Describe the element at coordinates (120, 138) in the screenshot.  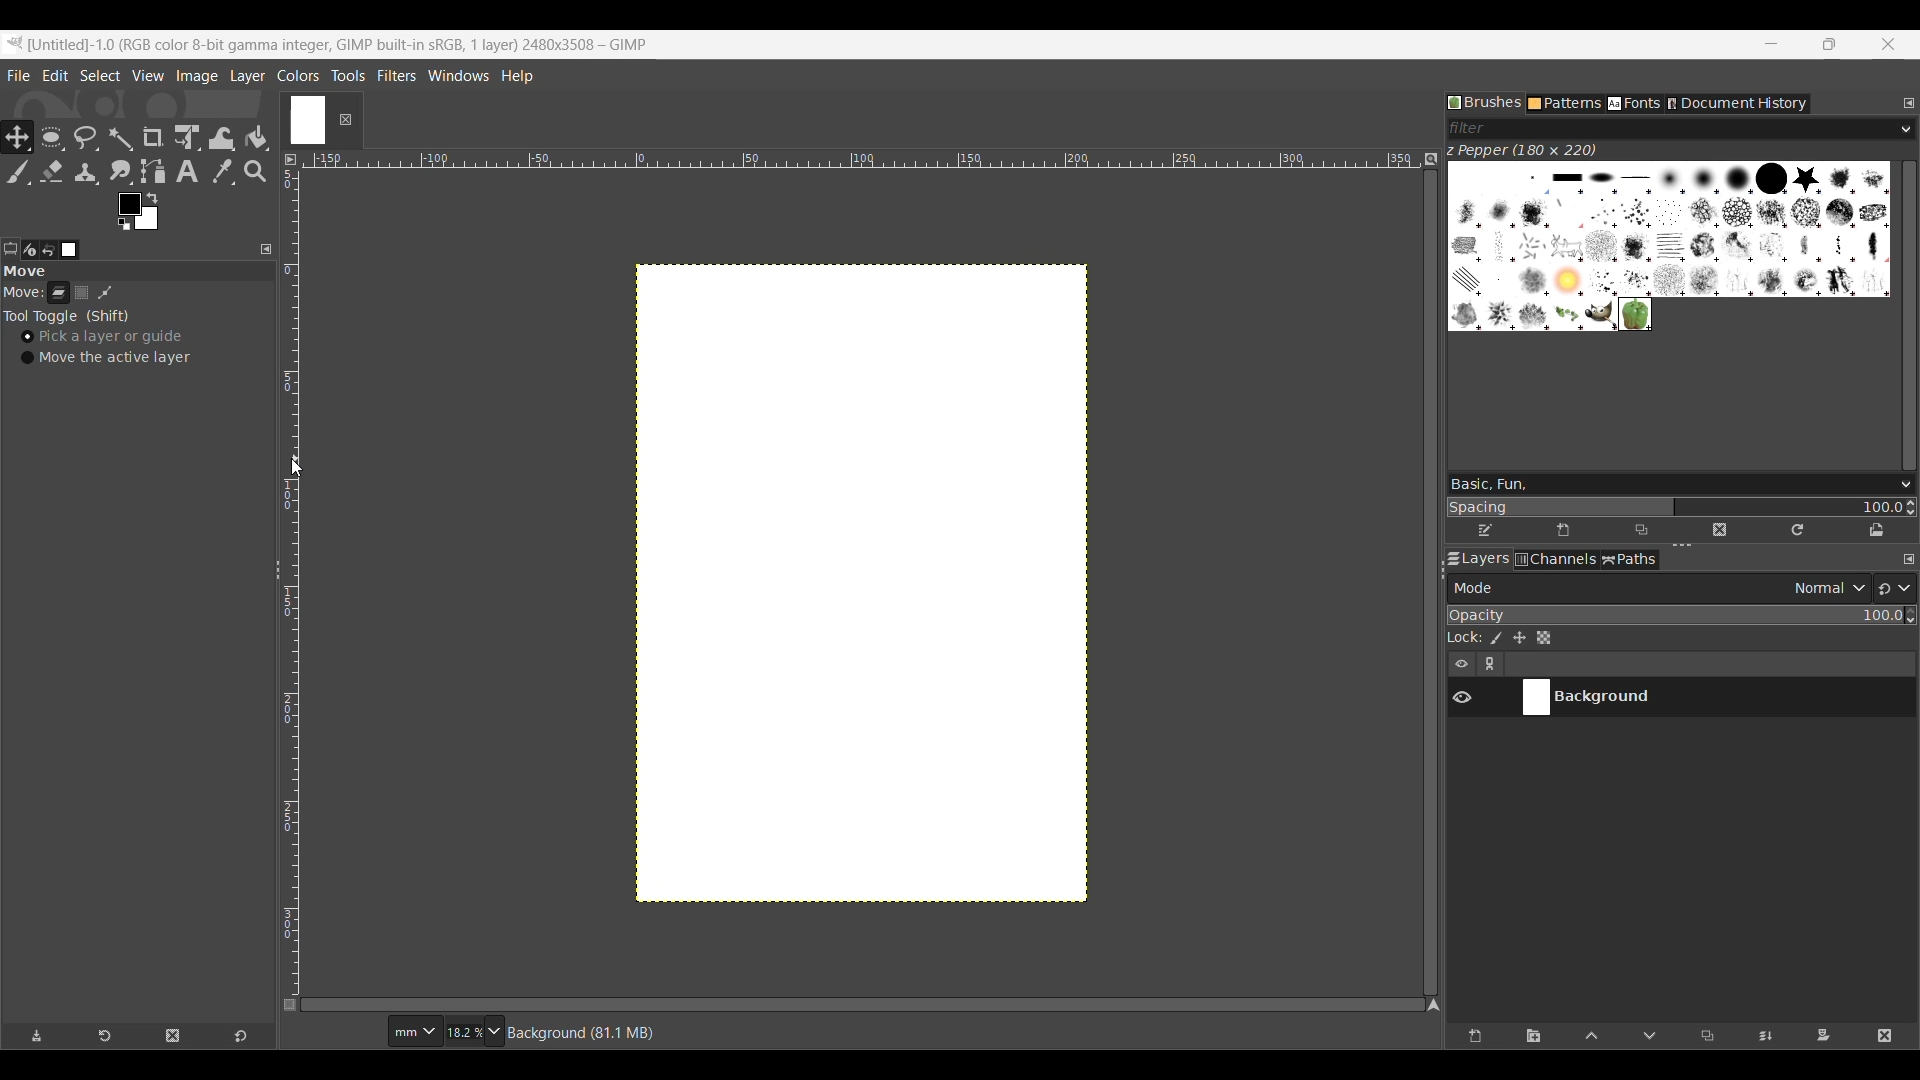
I see `Fuzzy select tool` at that location.